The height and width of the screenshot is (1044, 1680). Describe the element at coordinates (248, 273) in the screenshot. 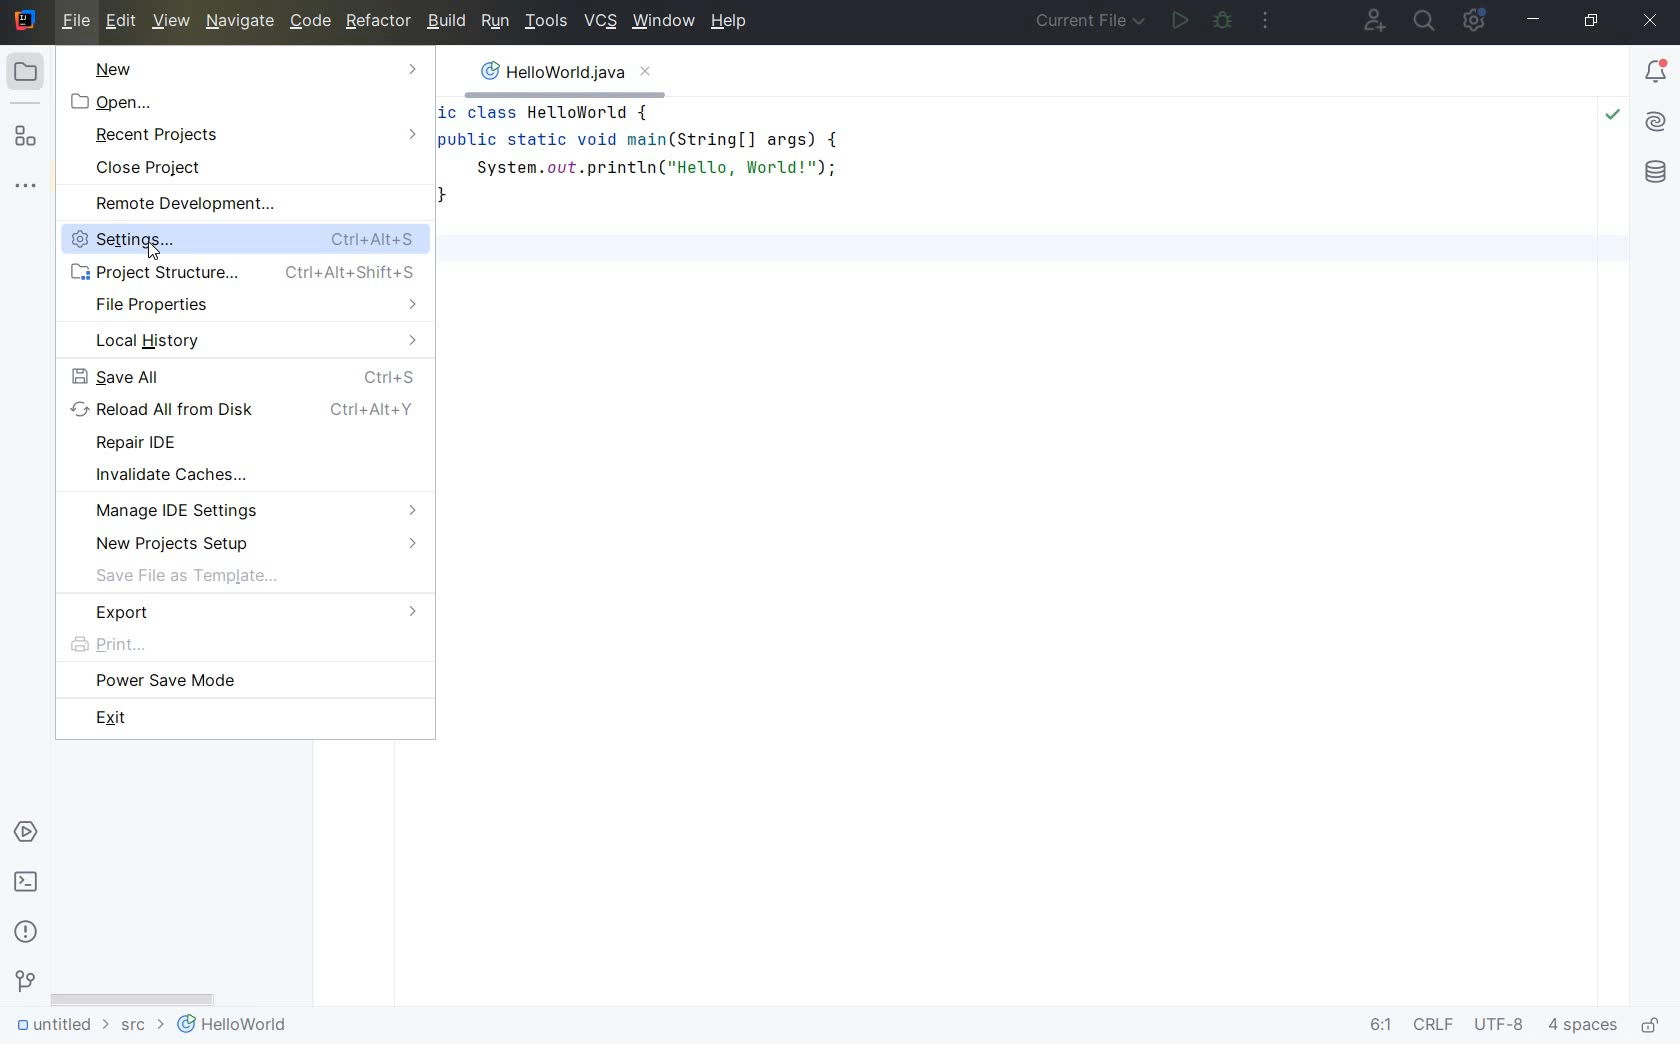

I see `PROJECT STRUCTURE` at that location.